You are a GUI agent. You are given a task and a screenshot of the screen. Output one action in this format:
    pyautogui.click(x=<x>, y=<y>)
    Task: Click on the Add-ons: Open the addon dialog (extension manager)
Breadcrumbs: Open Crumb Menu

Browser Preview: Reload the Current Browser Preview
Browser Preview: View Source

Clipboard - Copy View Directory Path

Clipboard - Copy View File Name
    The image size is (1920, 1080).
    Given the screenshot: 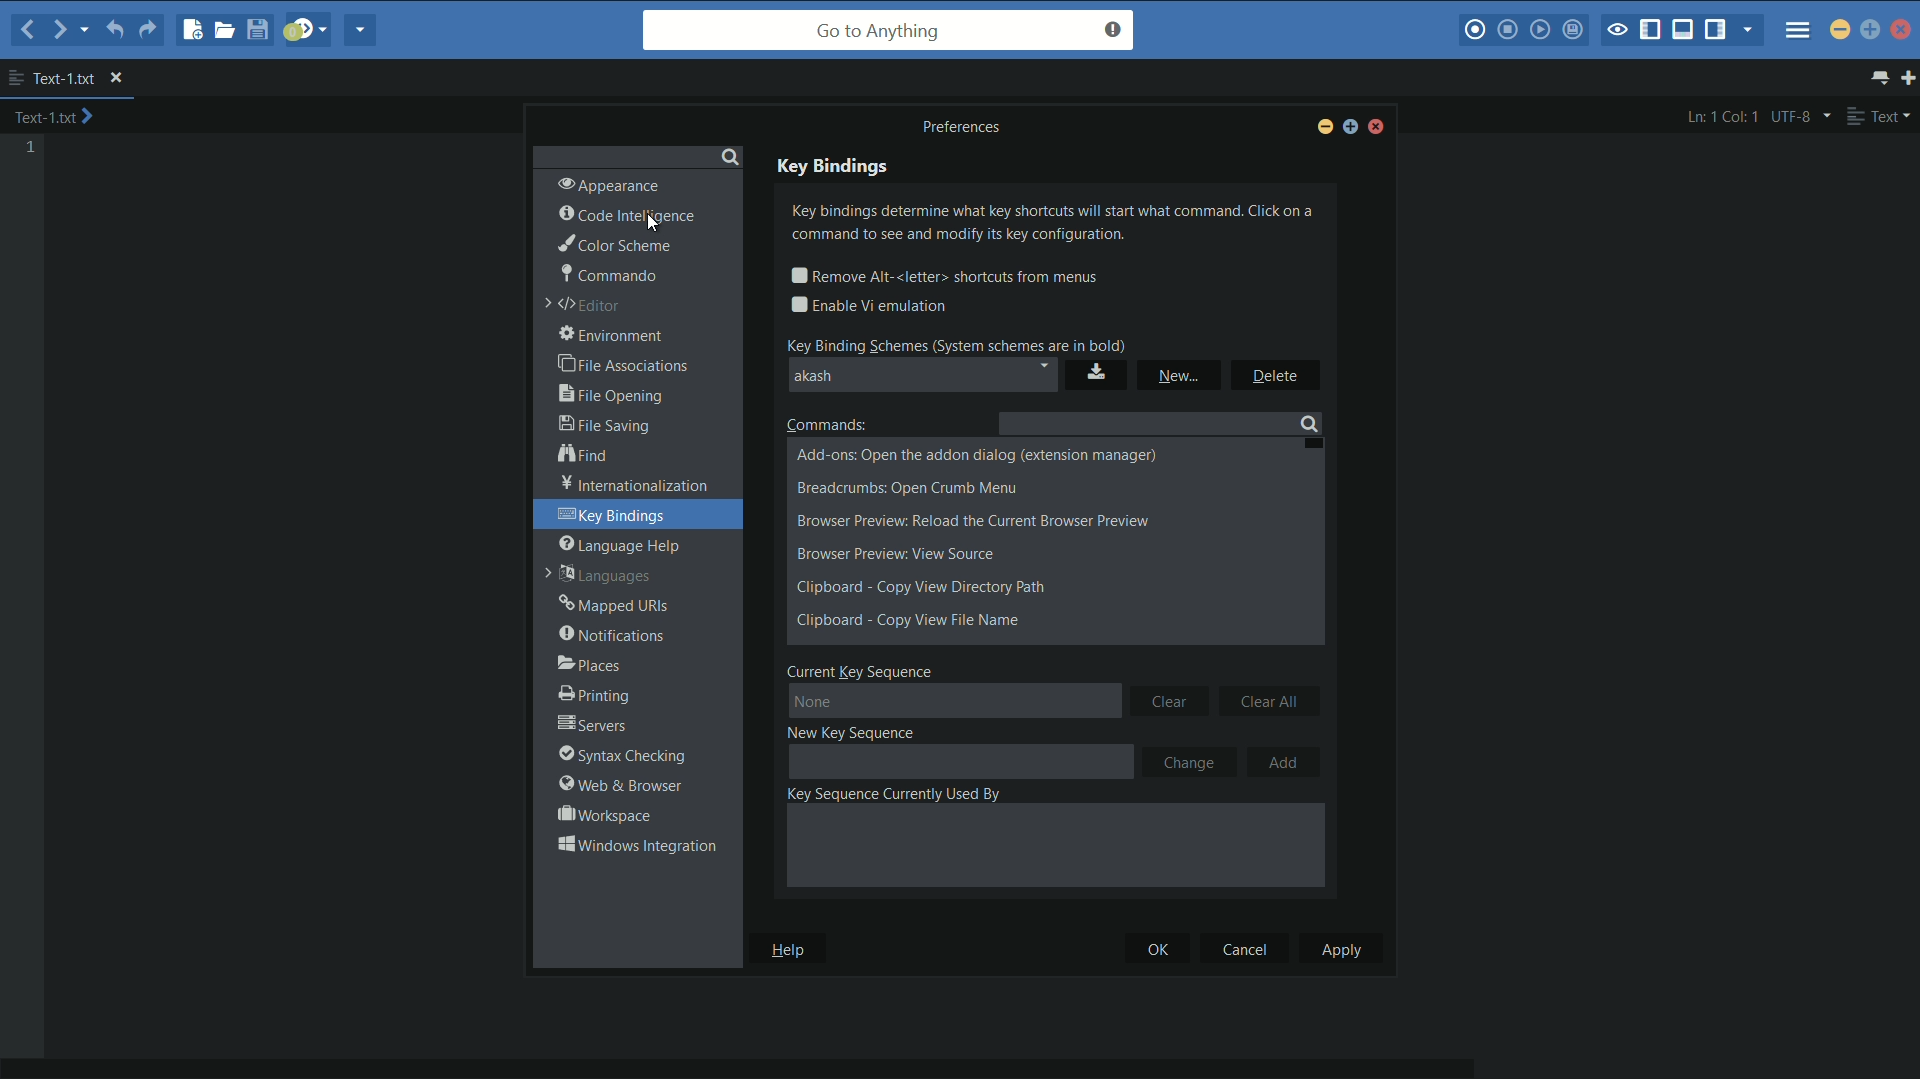 What is the action you would take?
    pyautogui.click(x=999, y=540)
    